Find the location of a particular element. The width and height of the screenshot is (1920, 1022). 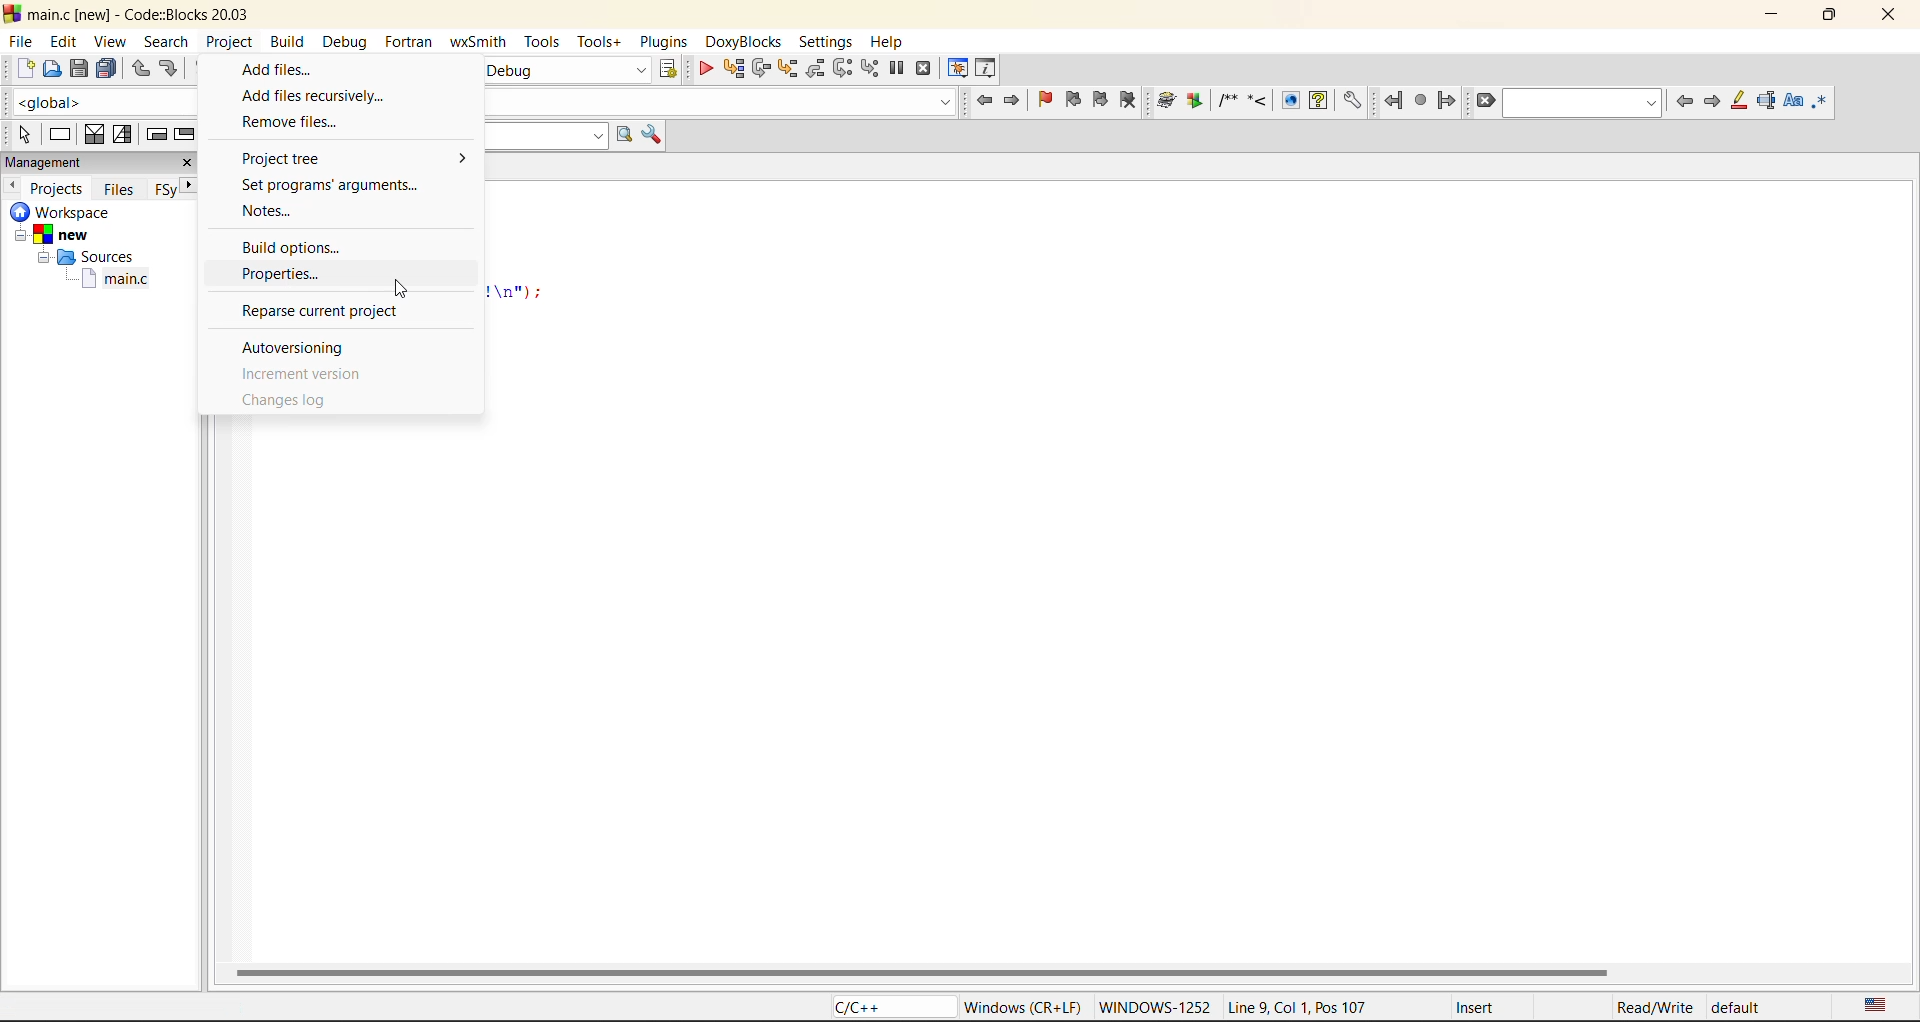

break debugger is located at coordinates (898, 69).